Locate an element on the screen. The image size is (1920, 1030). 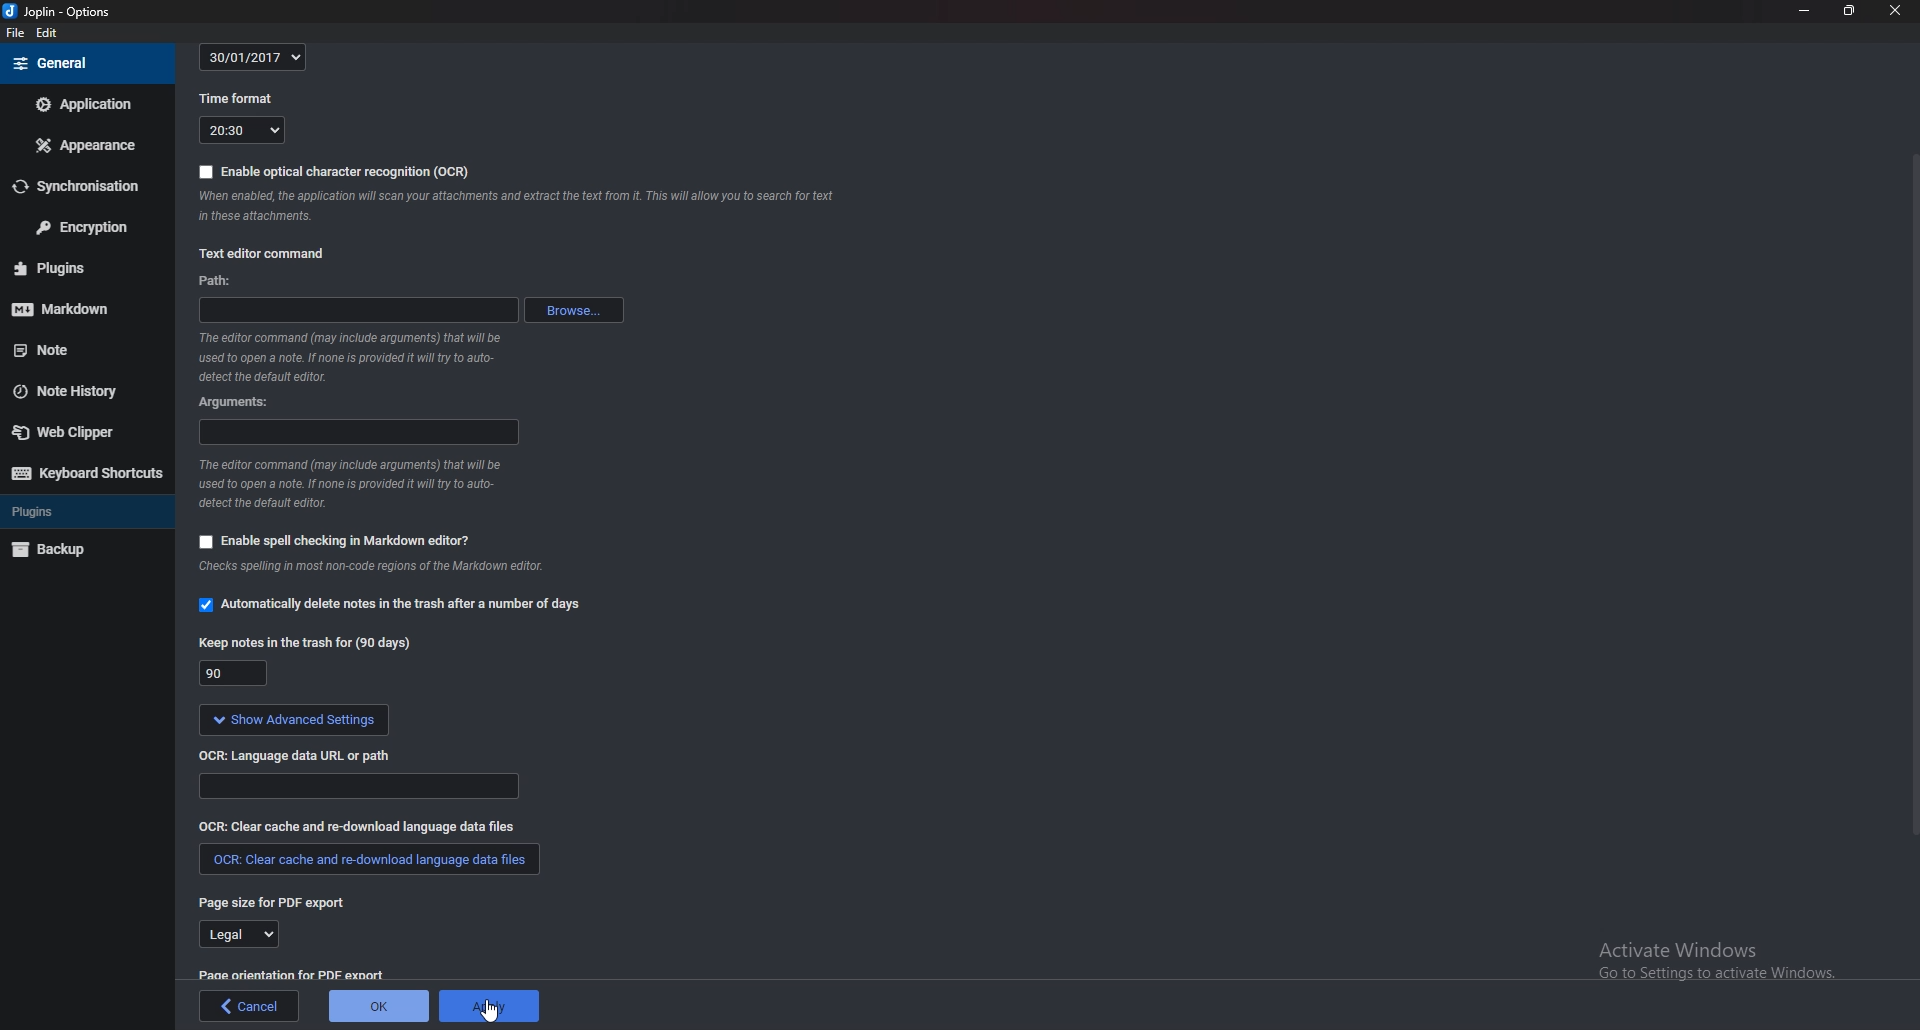
info is located at coordinates (416, 572).